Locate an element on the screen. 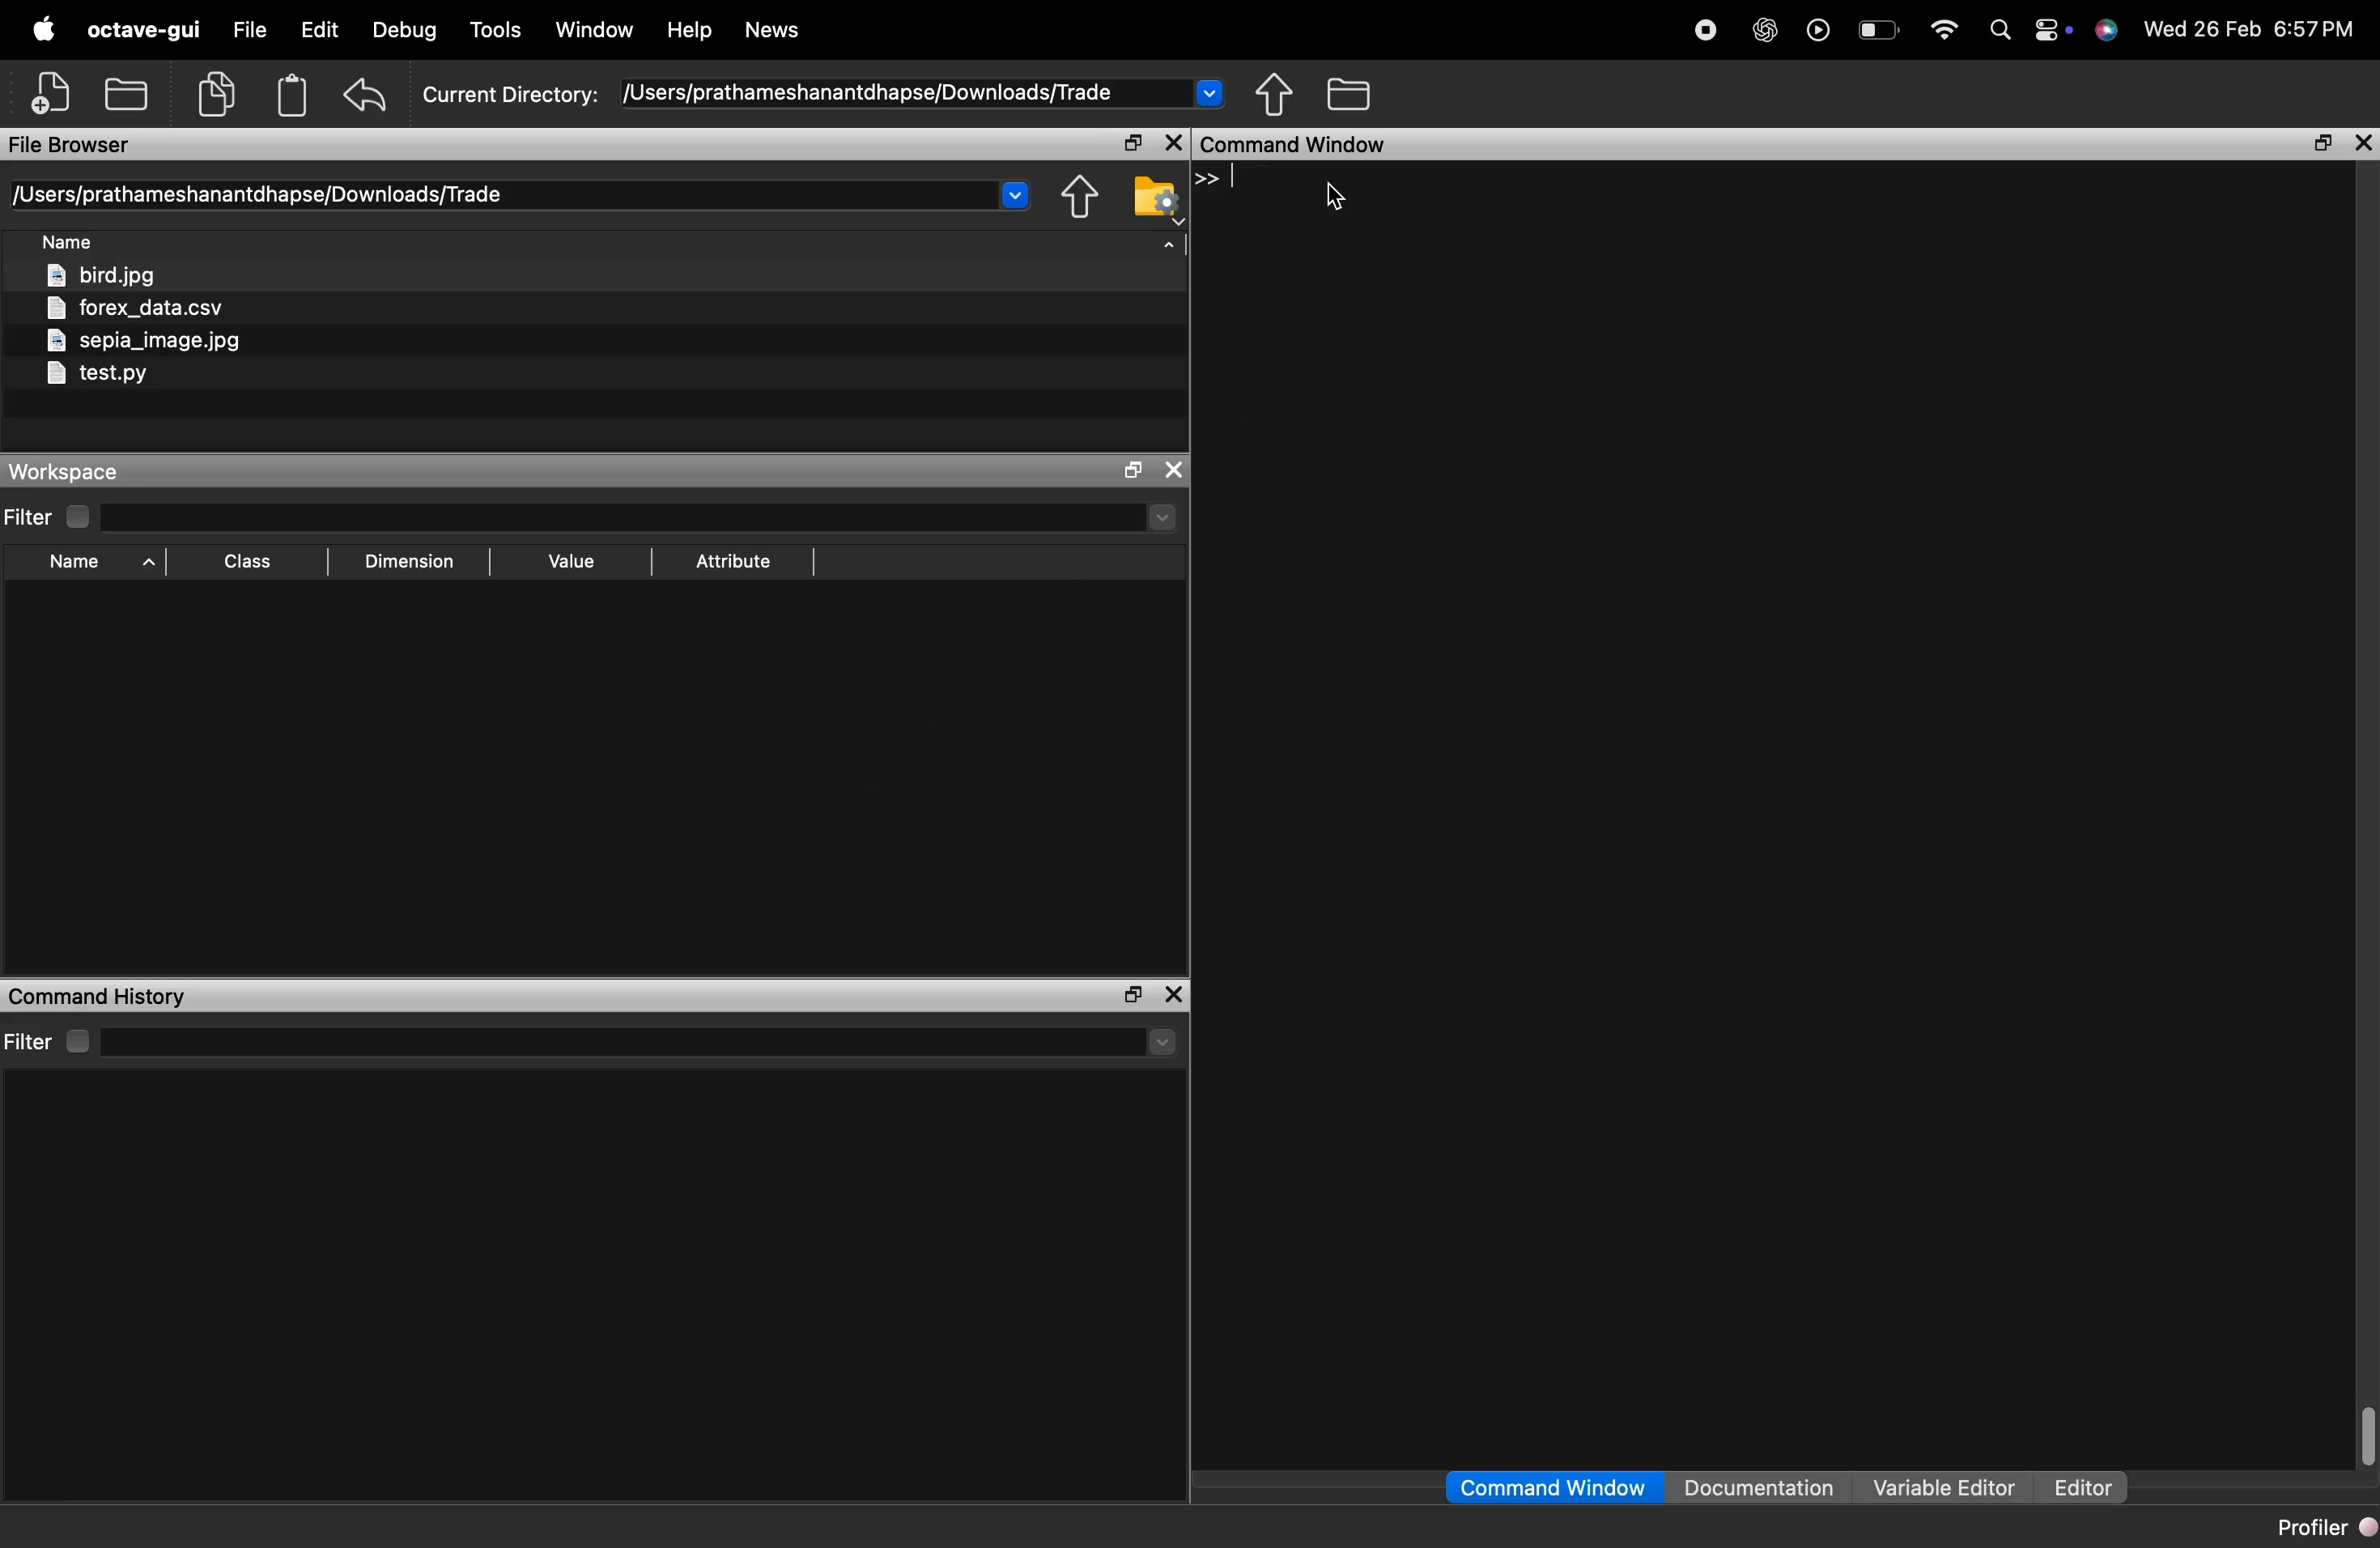 The width and height of the screenshot is (2380, 1548). copy is located at coordinates (215, 92).